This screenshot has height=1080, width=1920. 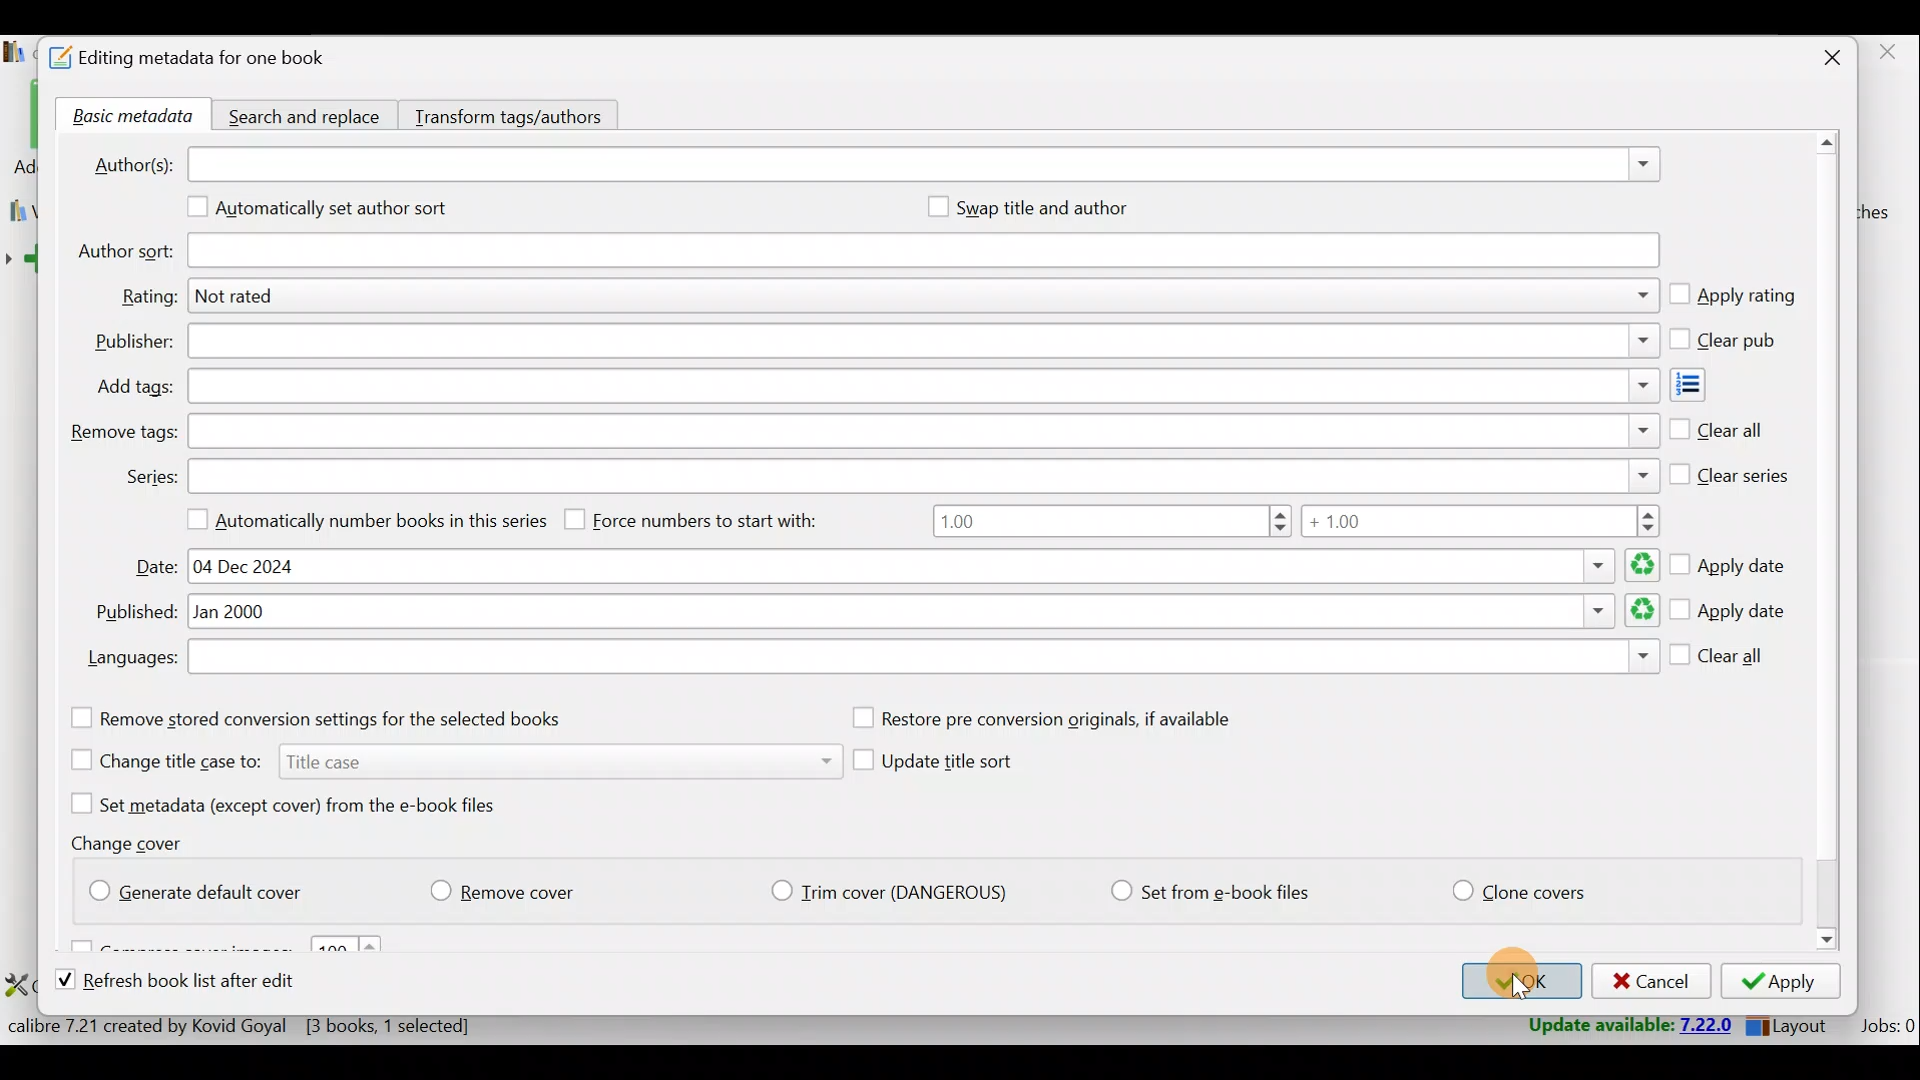 I want to click on Clear all, so click(x=1717, y=426).